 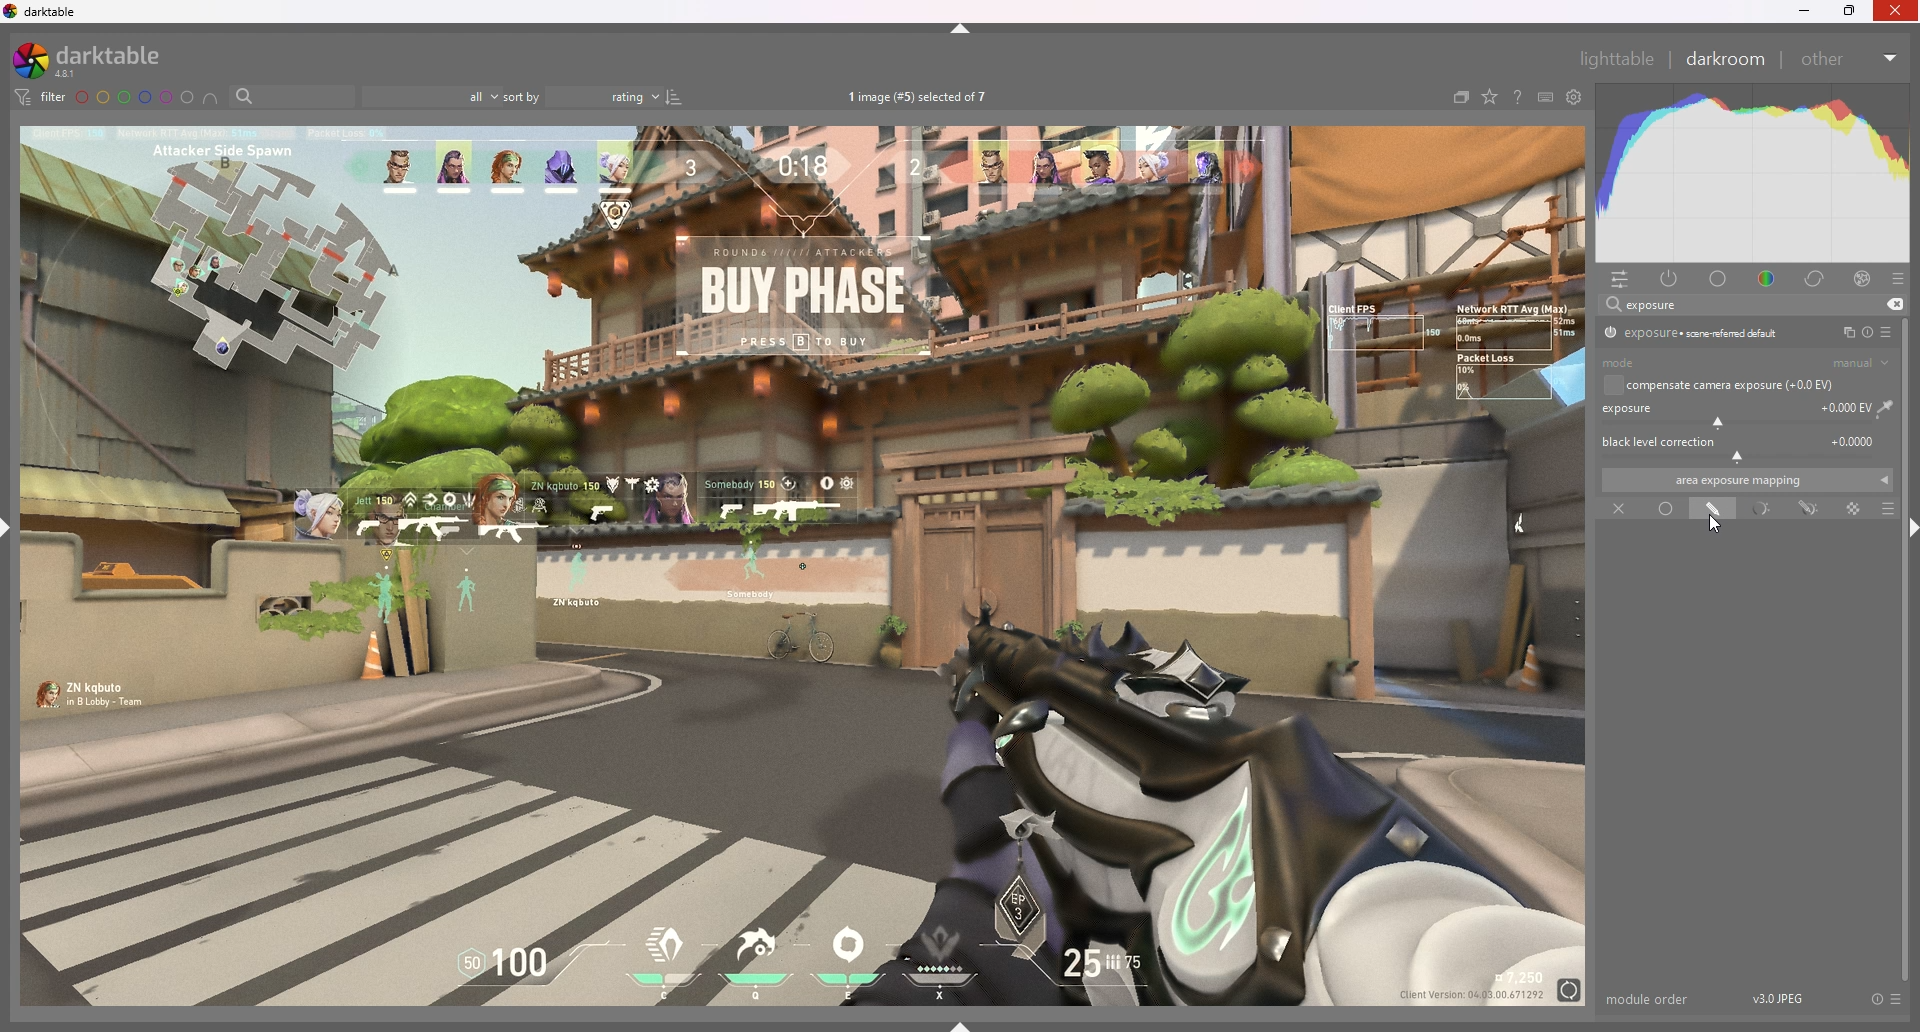 What do you see at coordinates (1779, 997) in the screenshot?
I see `version` at bounding box center [1779, 997].